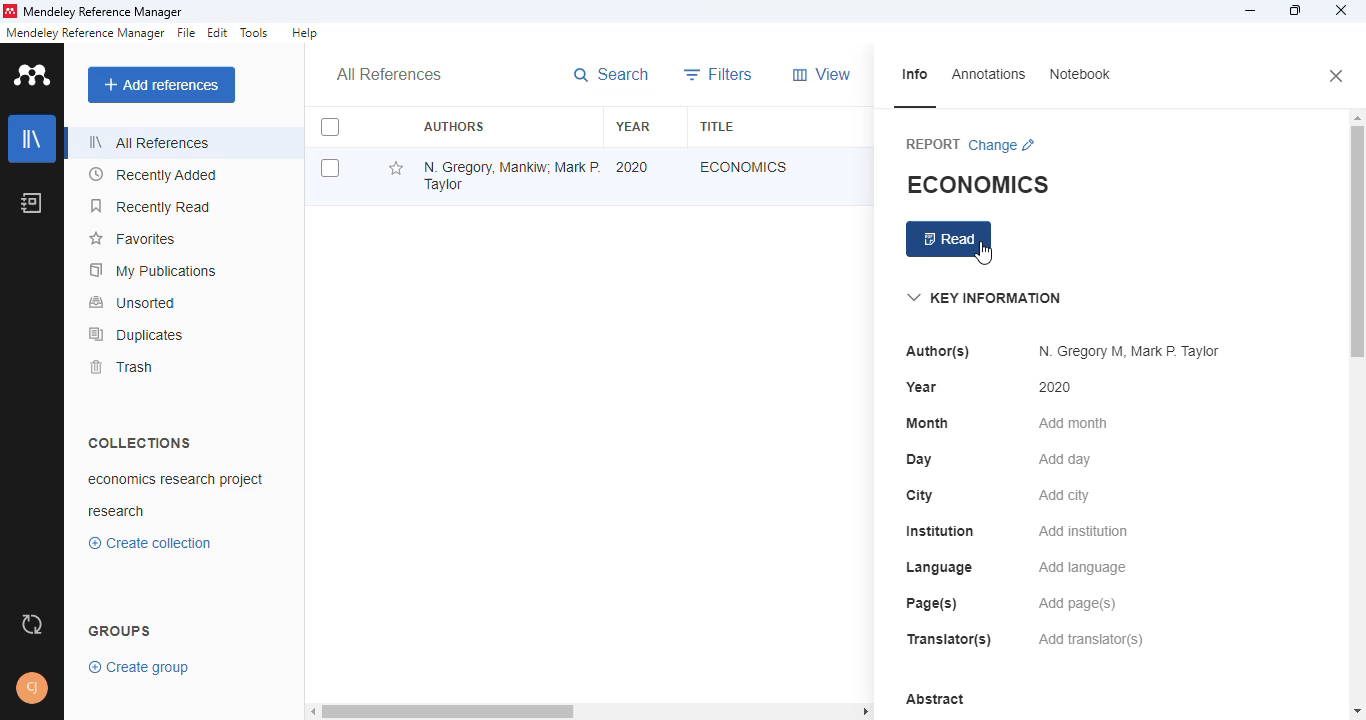 This screenshot has width=1366, height=720. Describe the element at coordinates (188, 33) in the screenshot. I see `file` at that location.